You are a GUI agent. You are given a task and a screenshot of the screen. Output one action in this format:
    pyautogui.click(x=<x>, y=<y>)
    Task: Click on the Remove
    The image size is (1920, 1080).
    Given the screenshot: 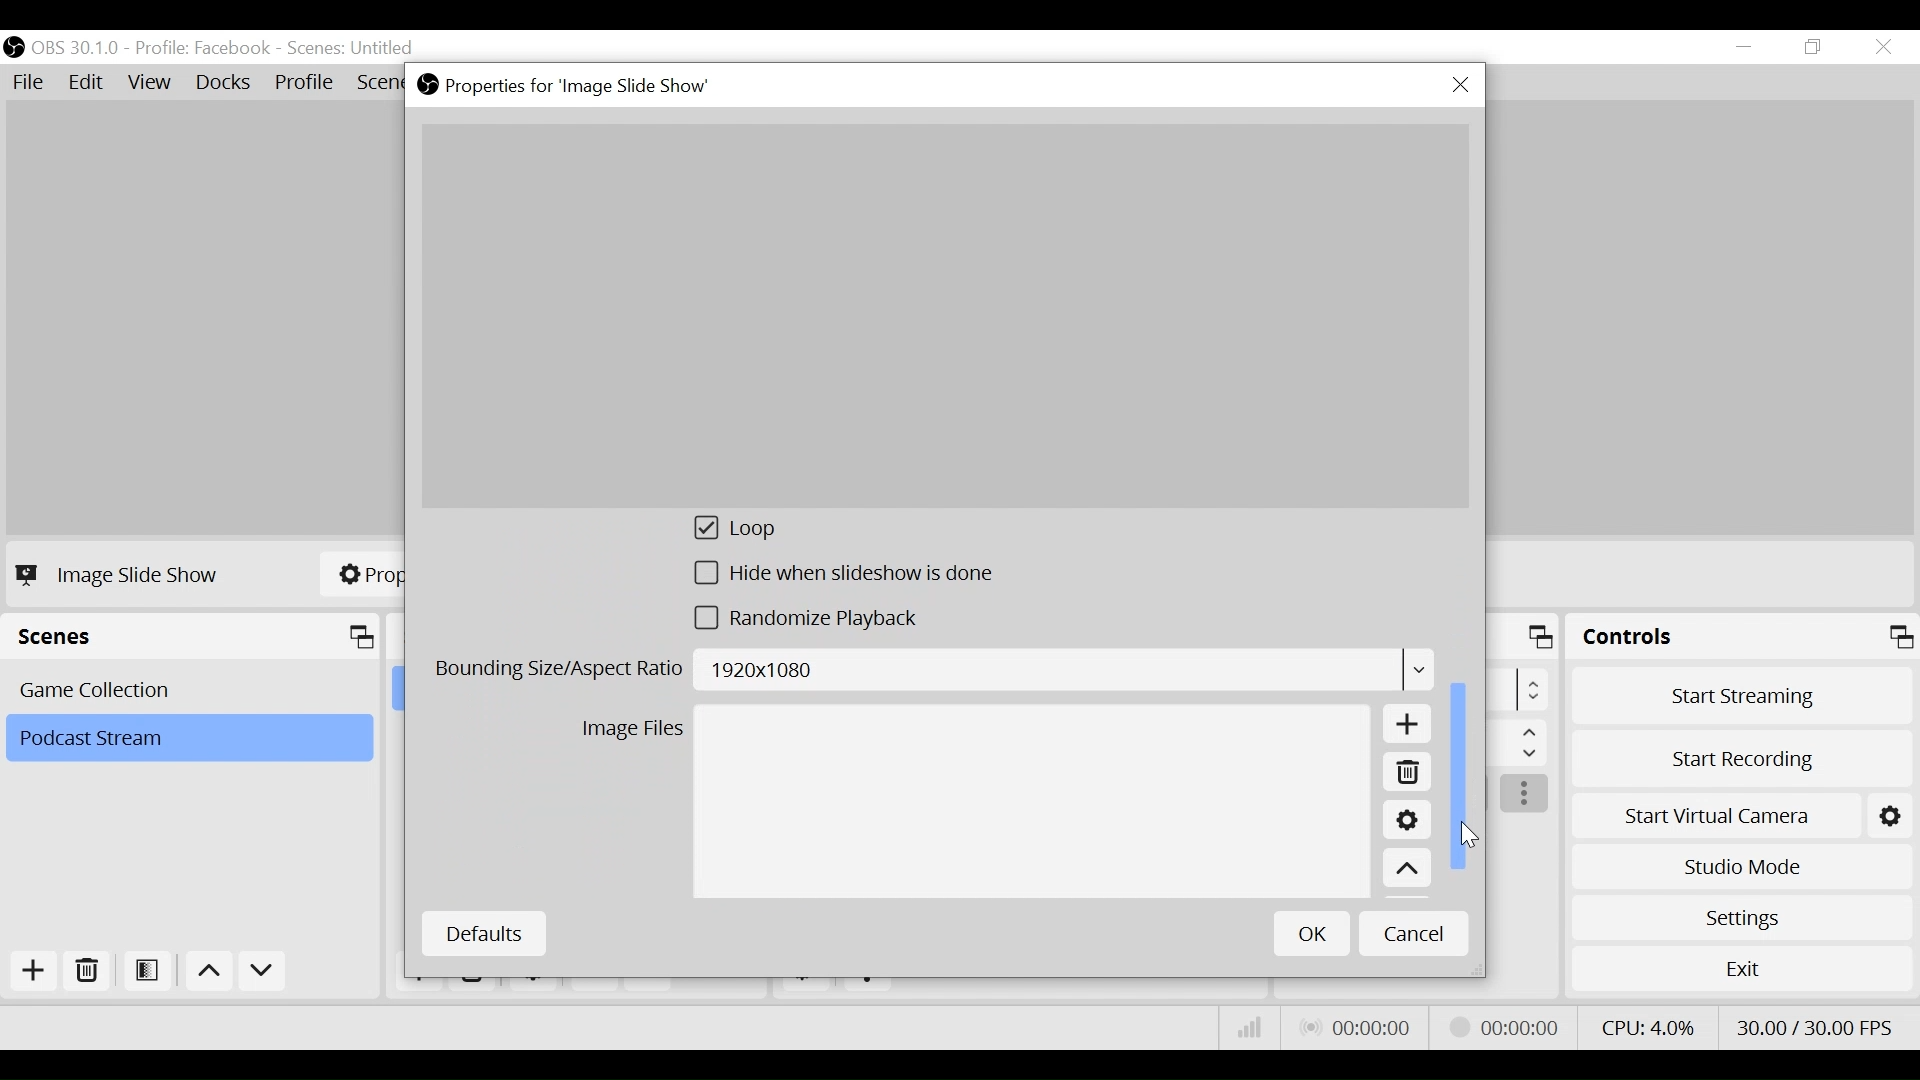 What is the action you would take?
    pyautogui.click(x=88, y=972)
    